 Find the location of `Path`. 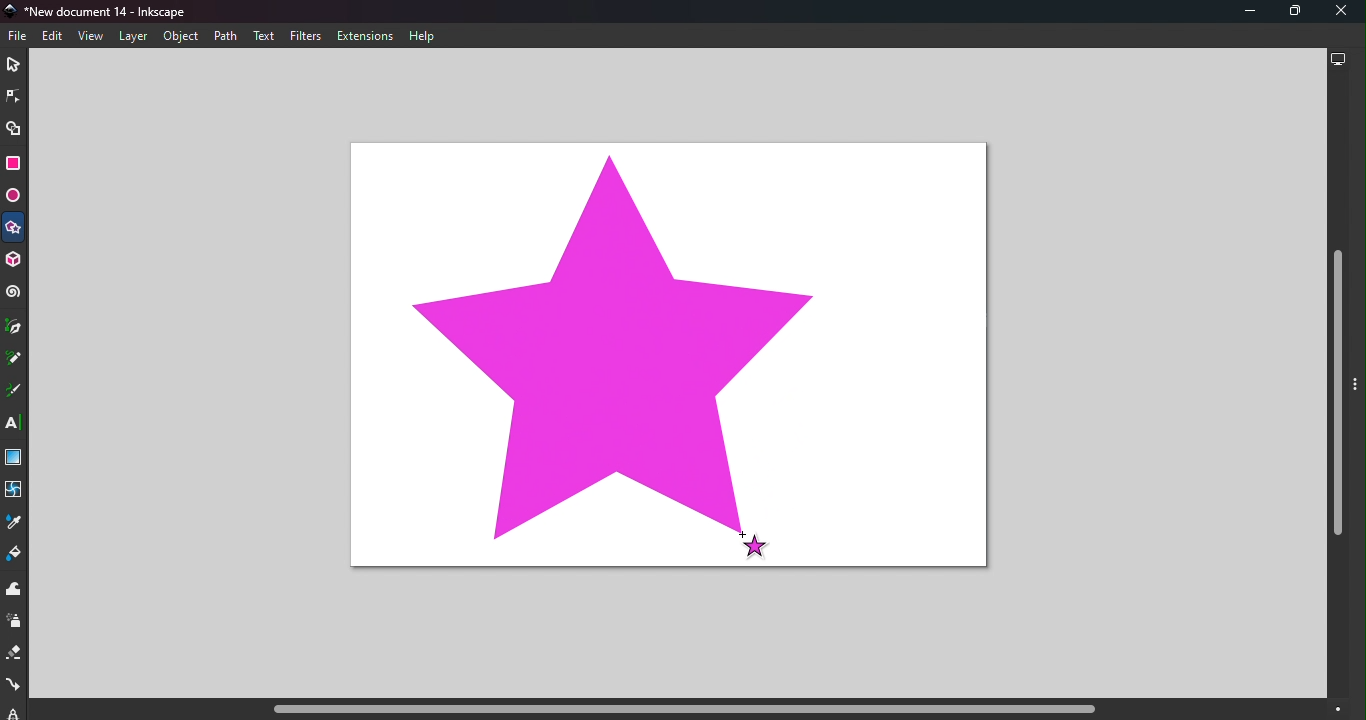

Path is located at coordinates (223, 35).